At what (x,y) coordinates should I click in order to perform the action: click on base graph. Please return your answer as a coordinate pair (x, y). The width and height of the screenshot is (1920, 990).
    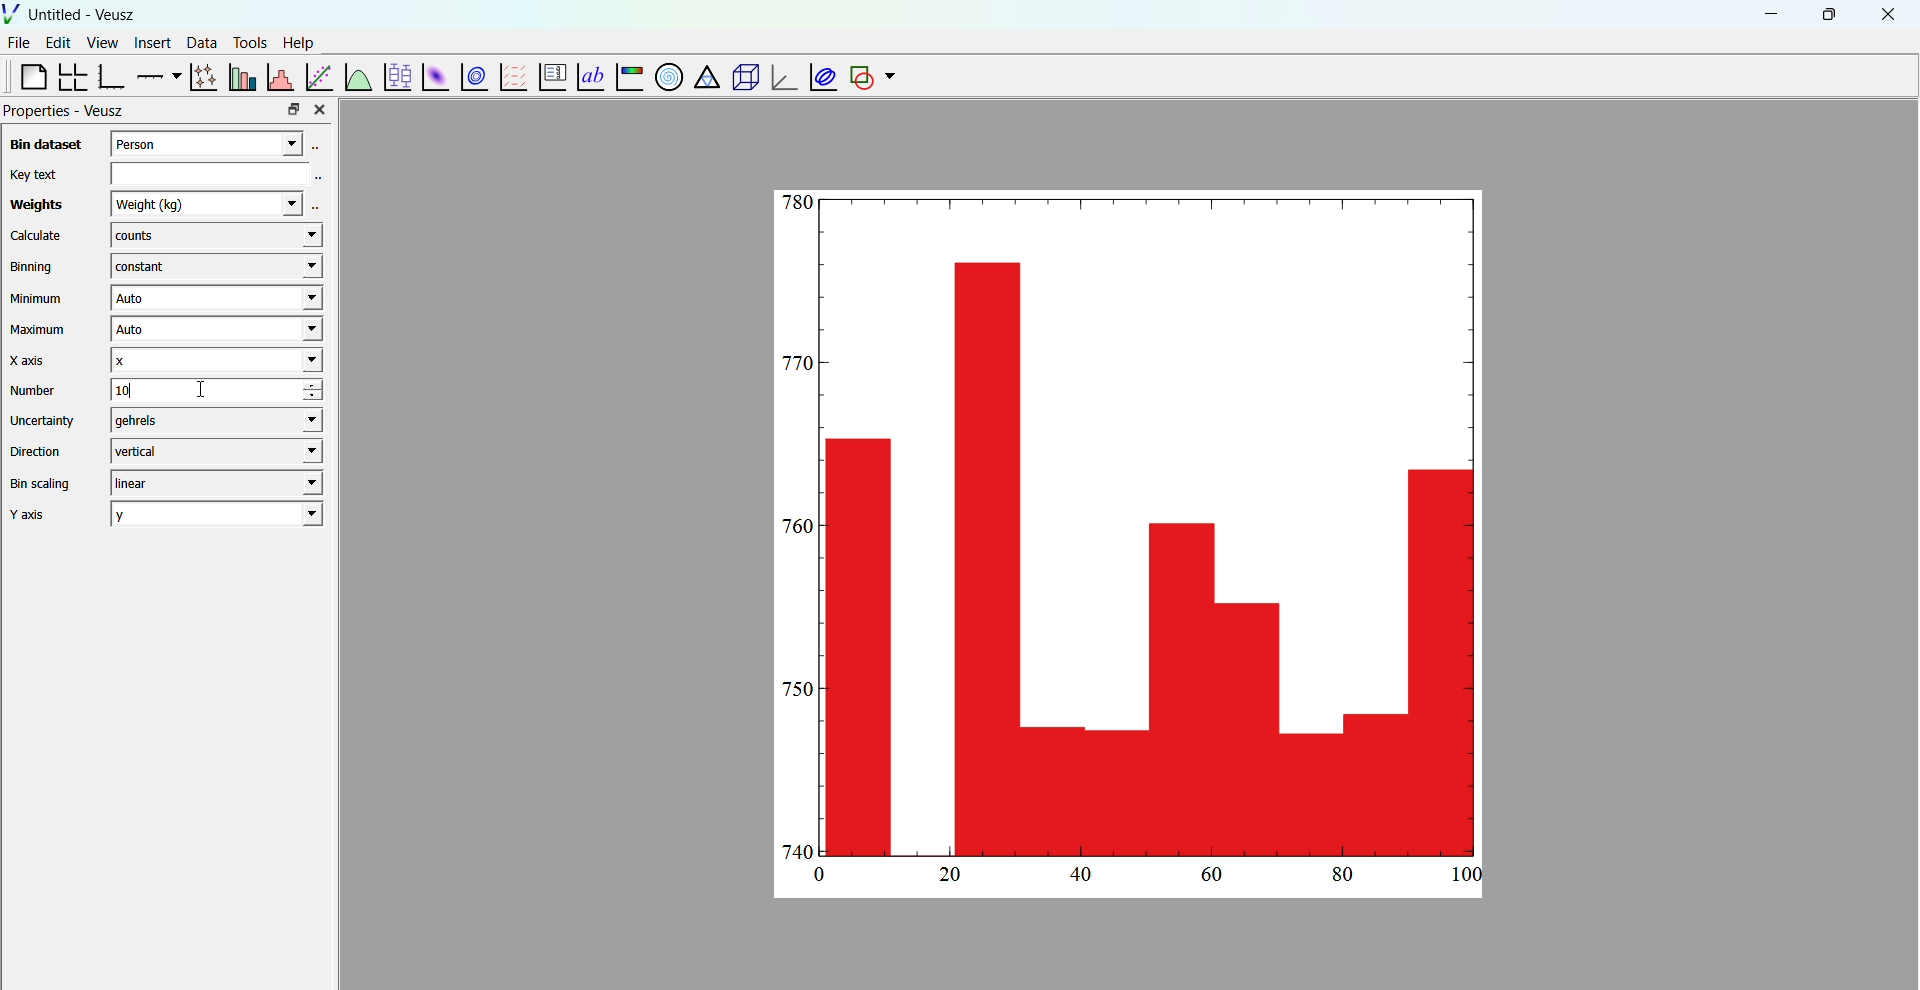
    Looking at the image, I should click on (111, 77).